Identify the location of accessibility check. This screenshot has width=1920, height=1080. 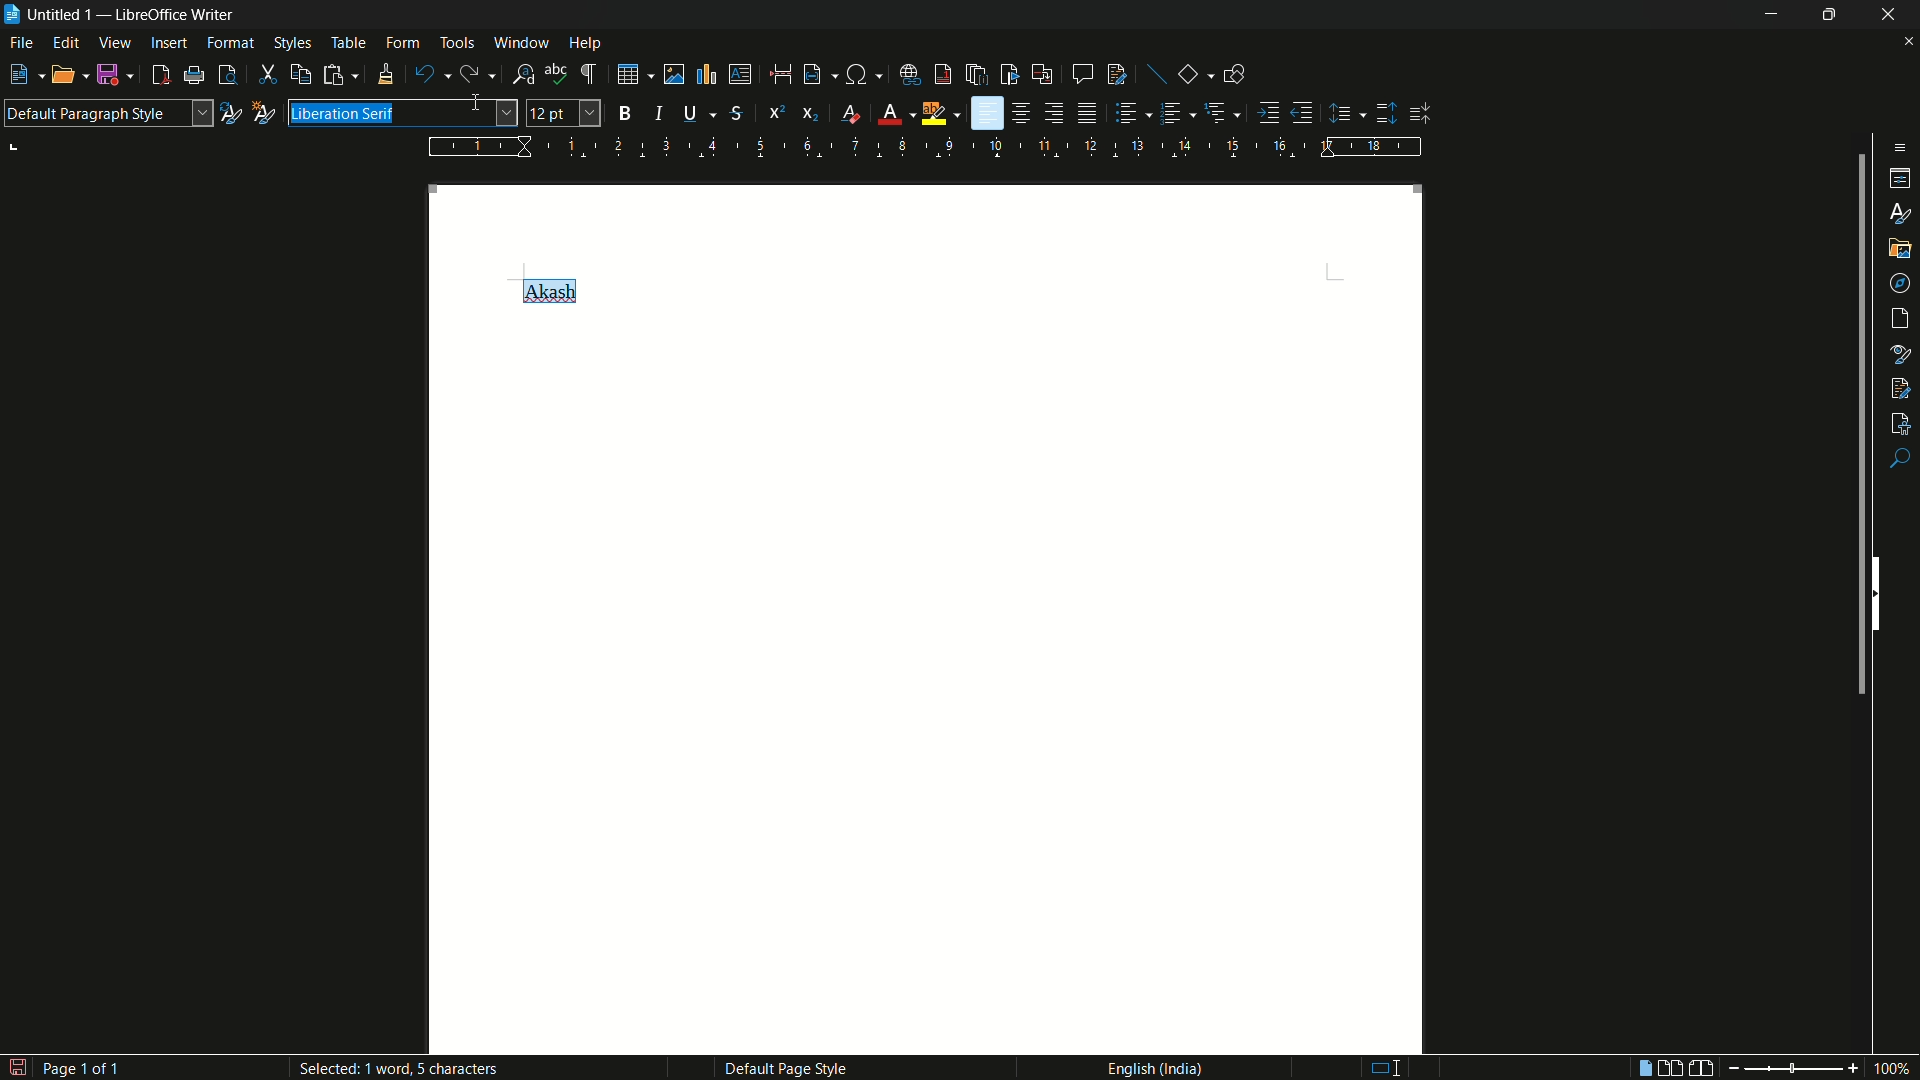
(1901, 421).